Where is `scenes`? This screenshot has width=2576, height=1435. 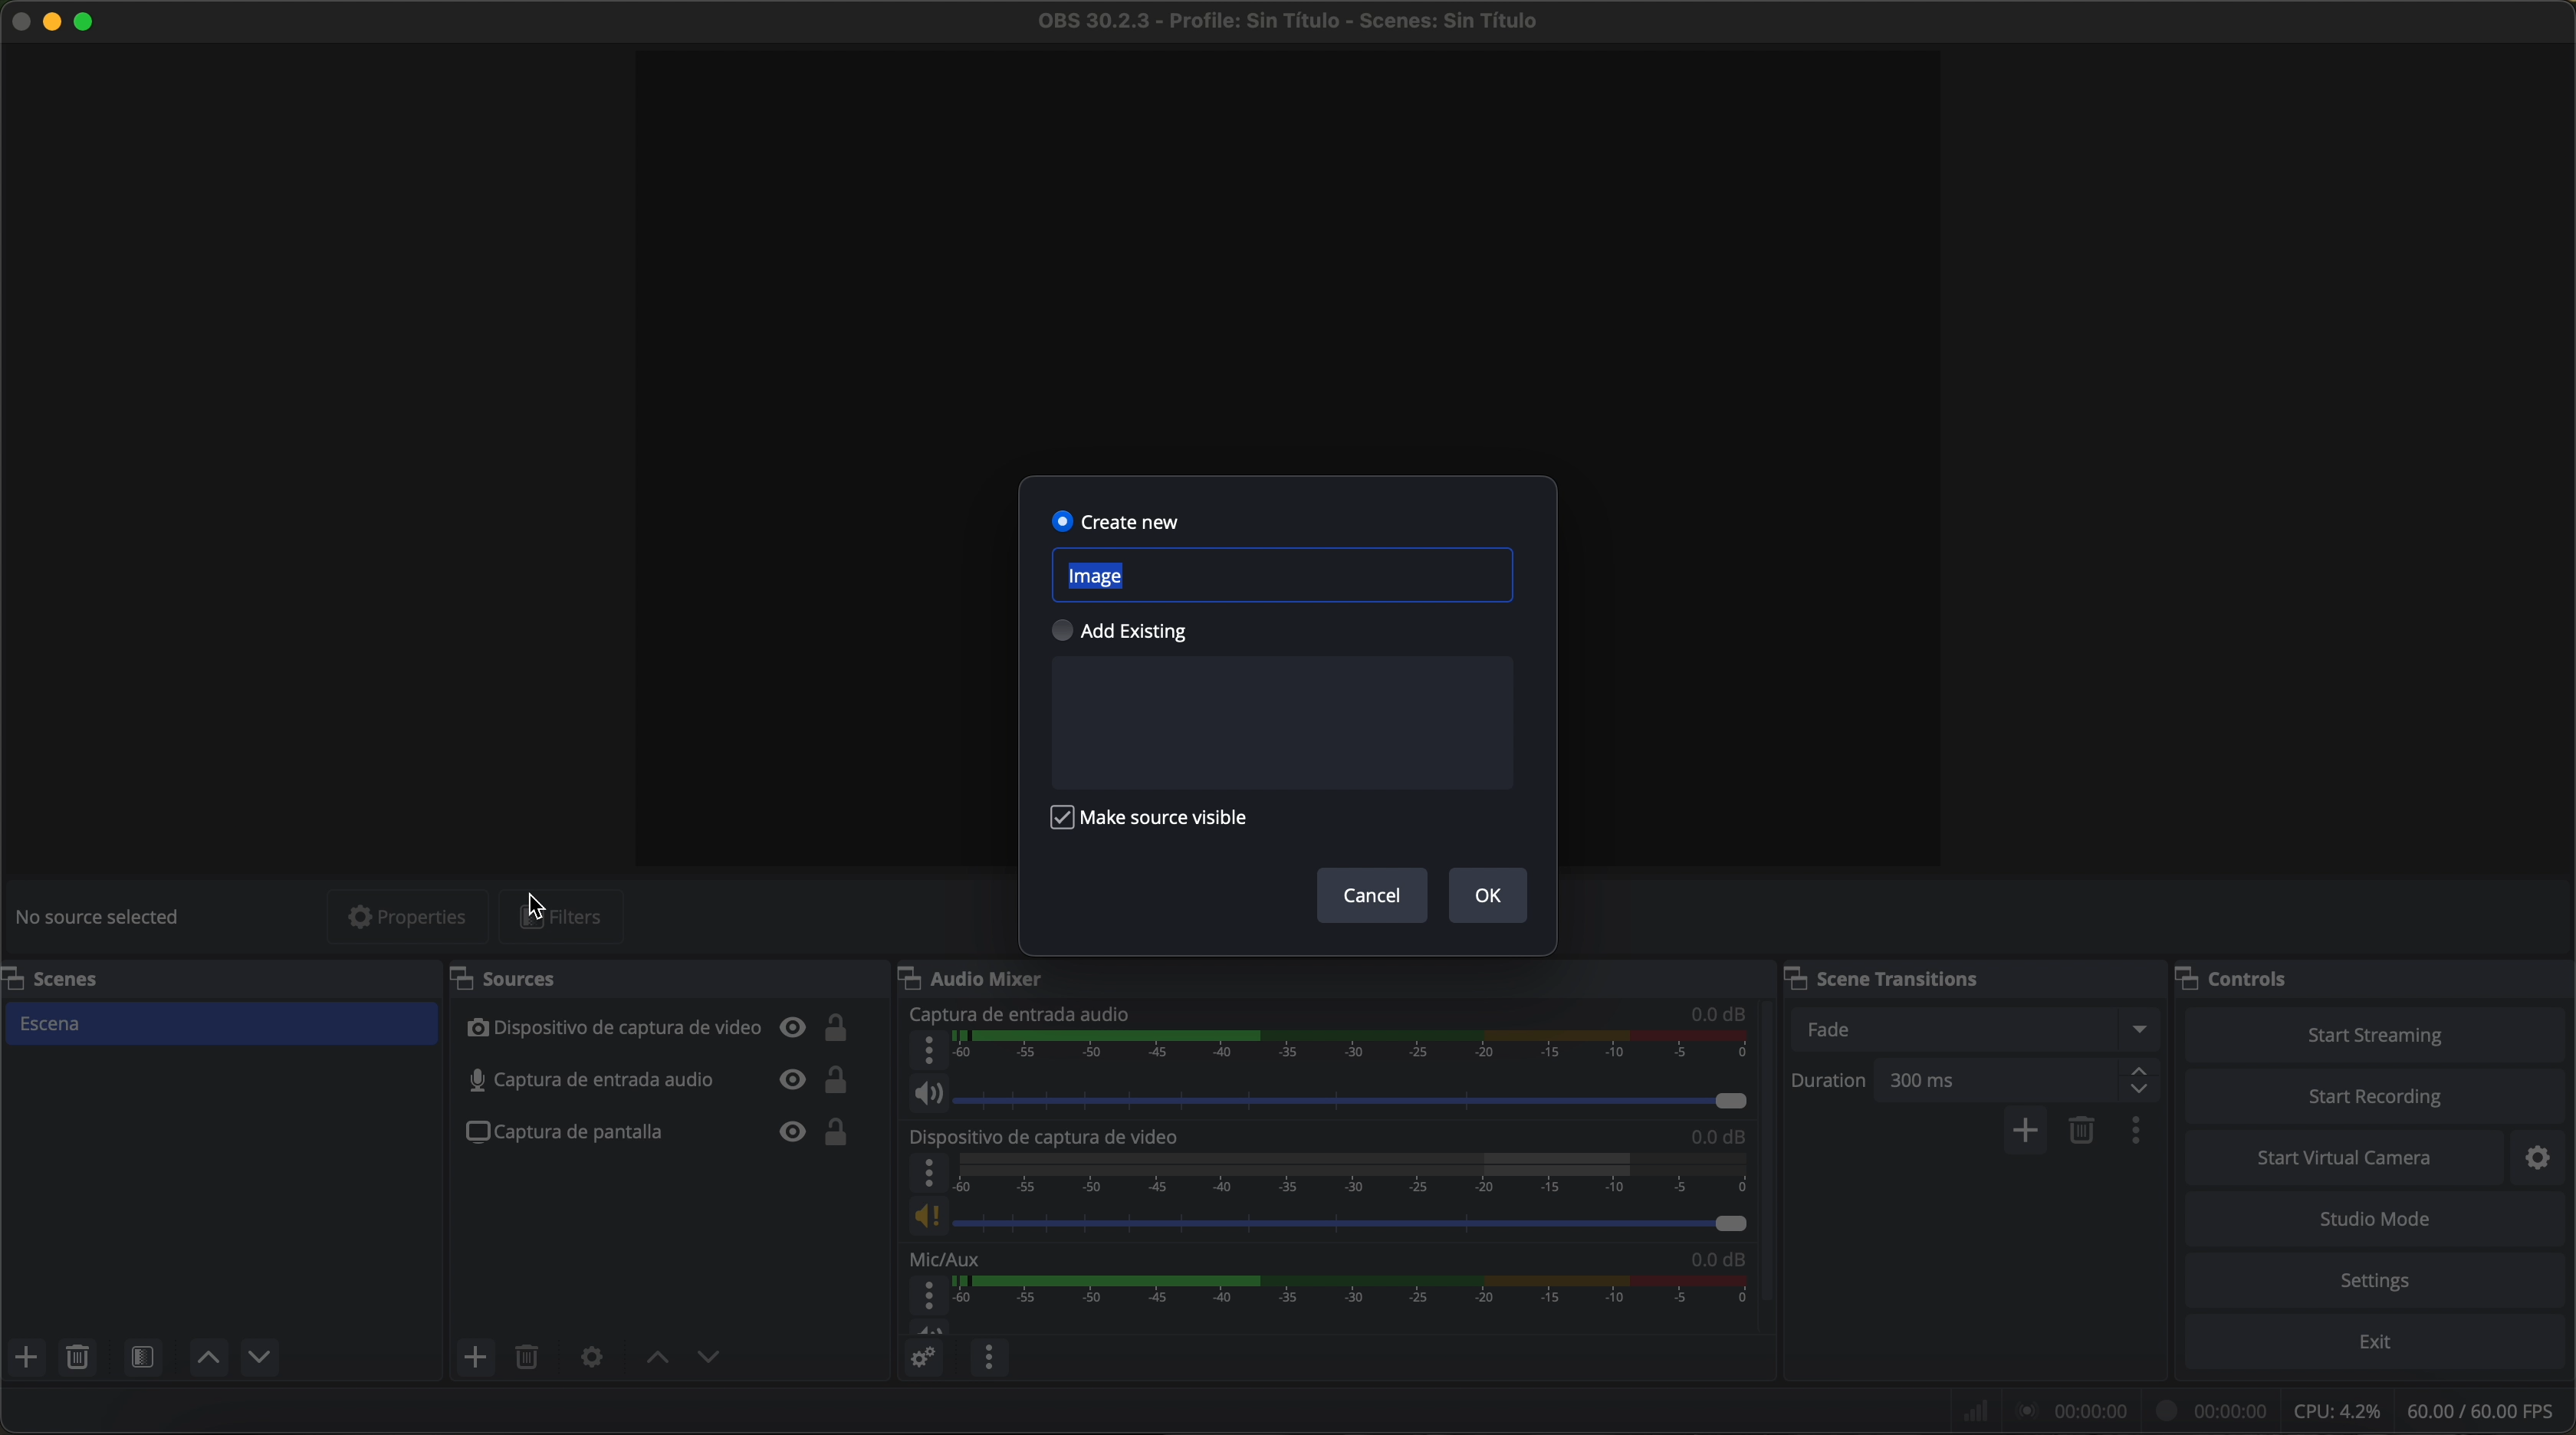
scenes is located at coordinates (55, 977).